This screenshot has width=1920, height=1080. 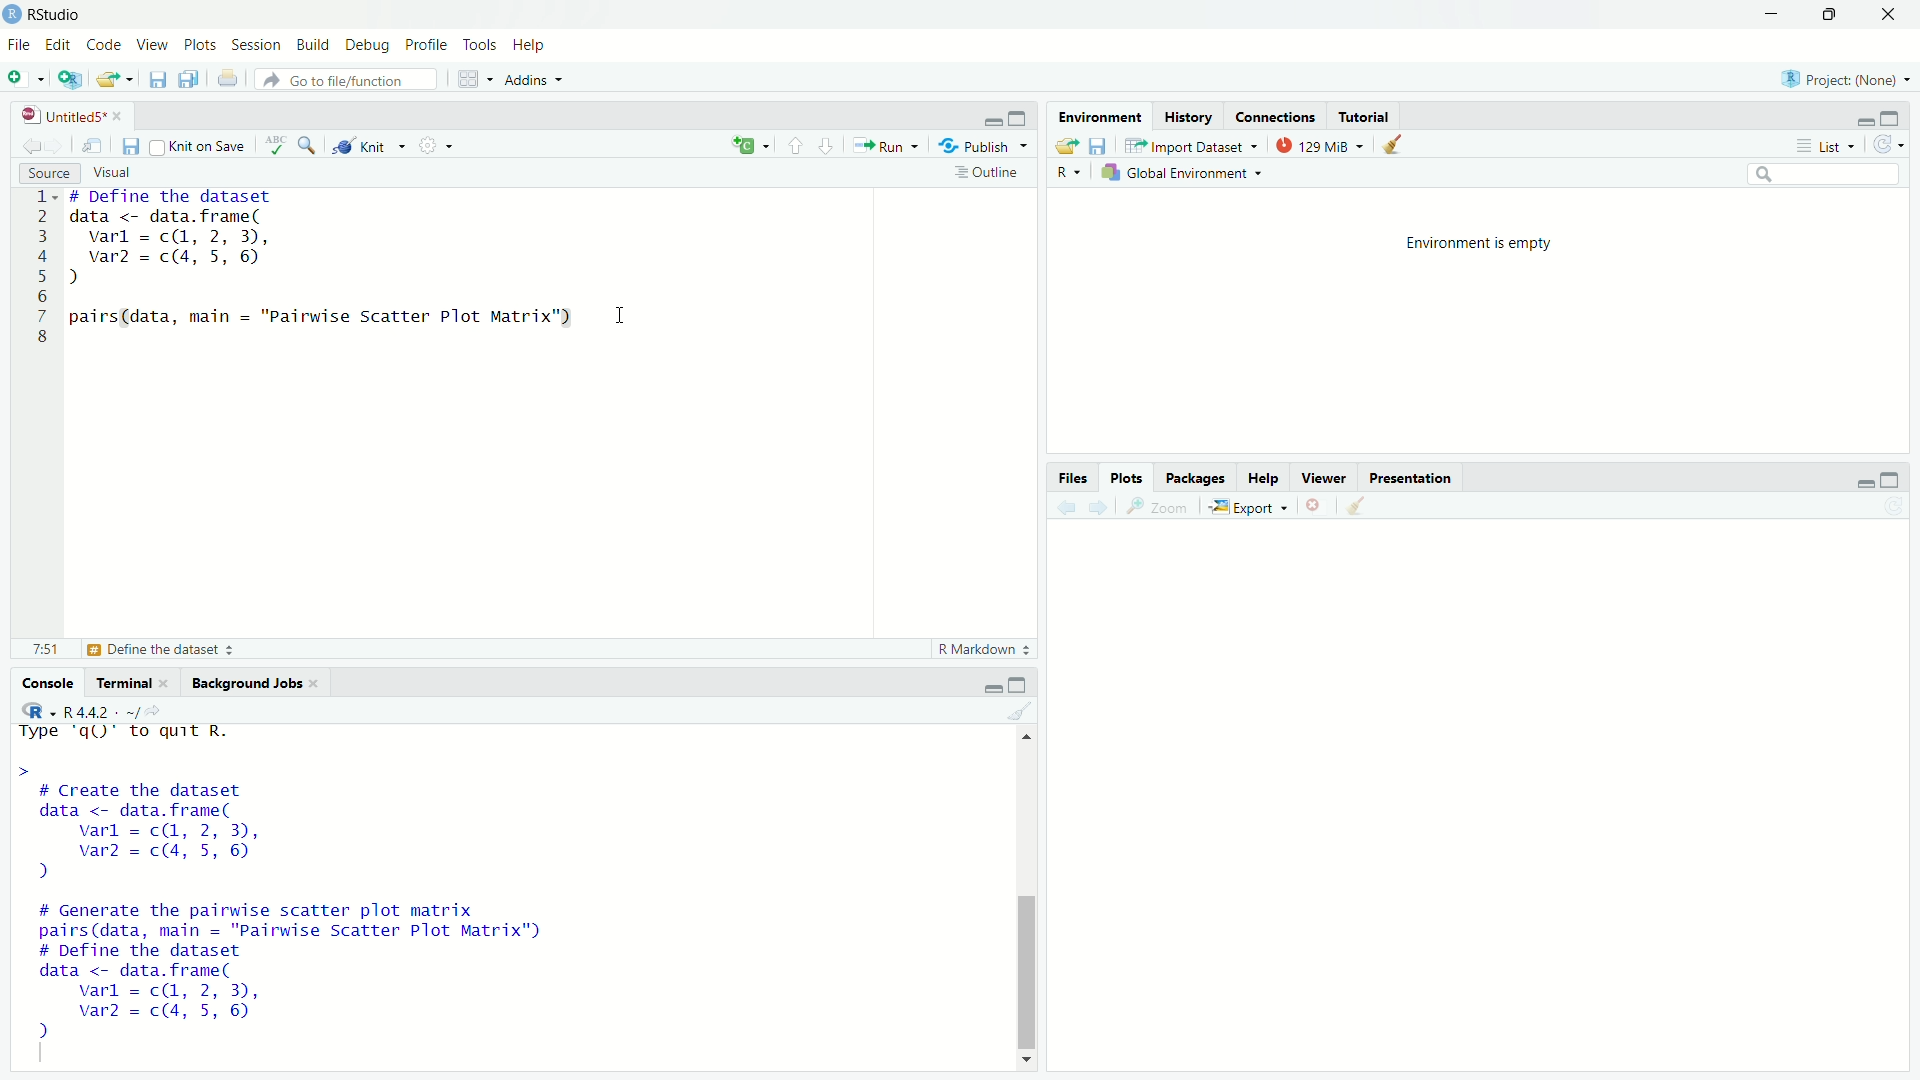 What do you see at coordinates (1033, 711) in the screenshot?
I see `Clear console (Ctrl +L)` at bounding box center [1033, 711].